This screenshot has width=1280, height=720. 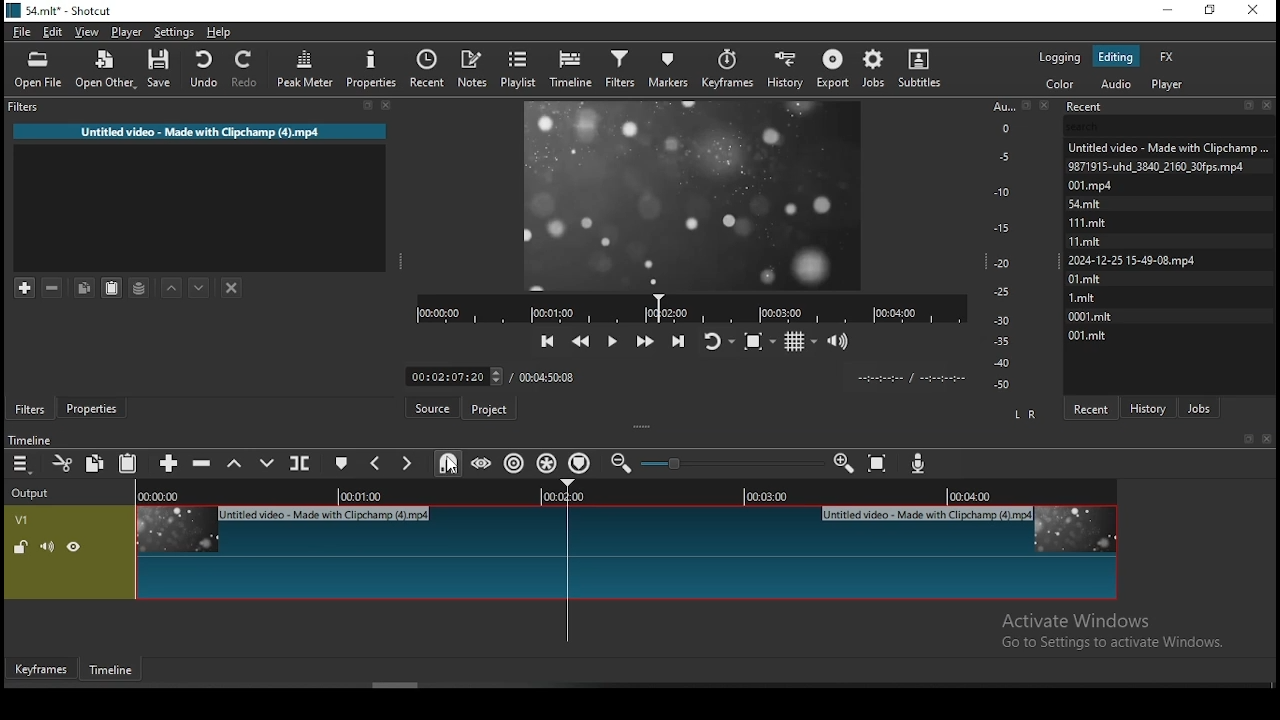 What do you see at coordinates (110, 674) in the screenshot?
I see `timeline` at bounding box center [110, 674].